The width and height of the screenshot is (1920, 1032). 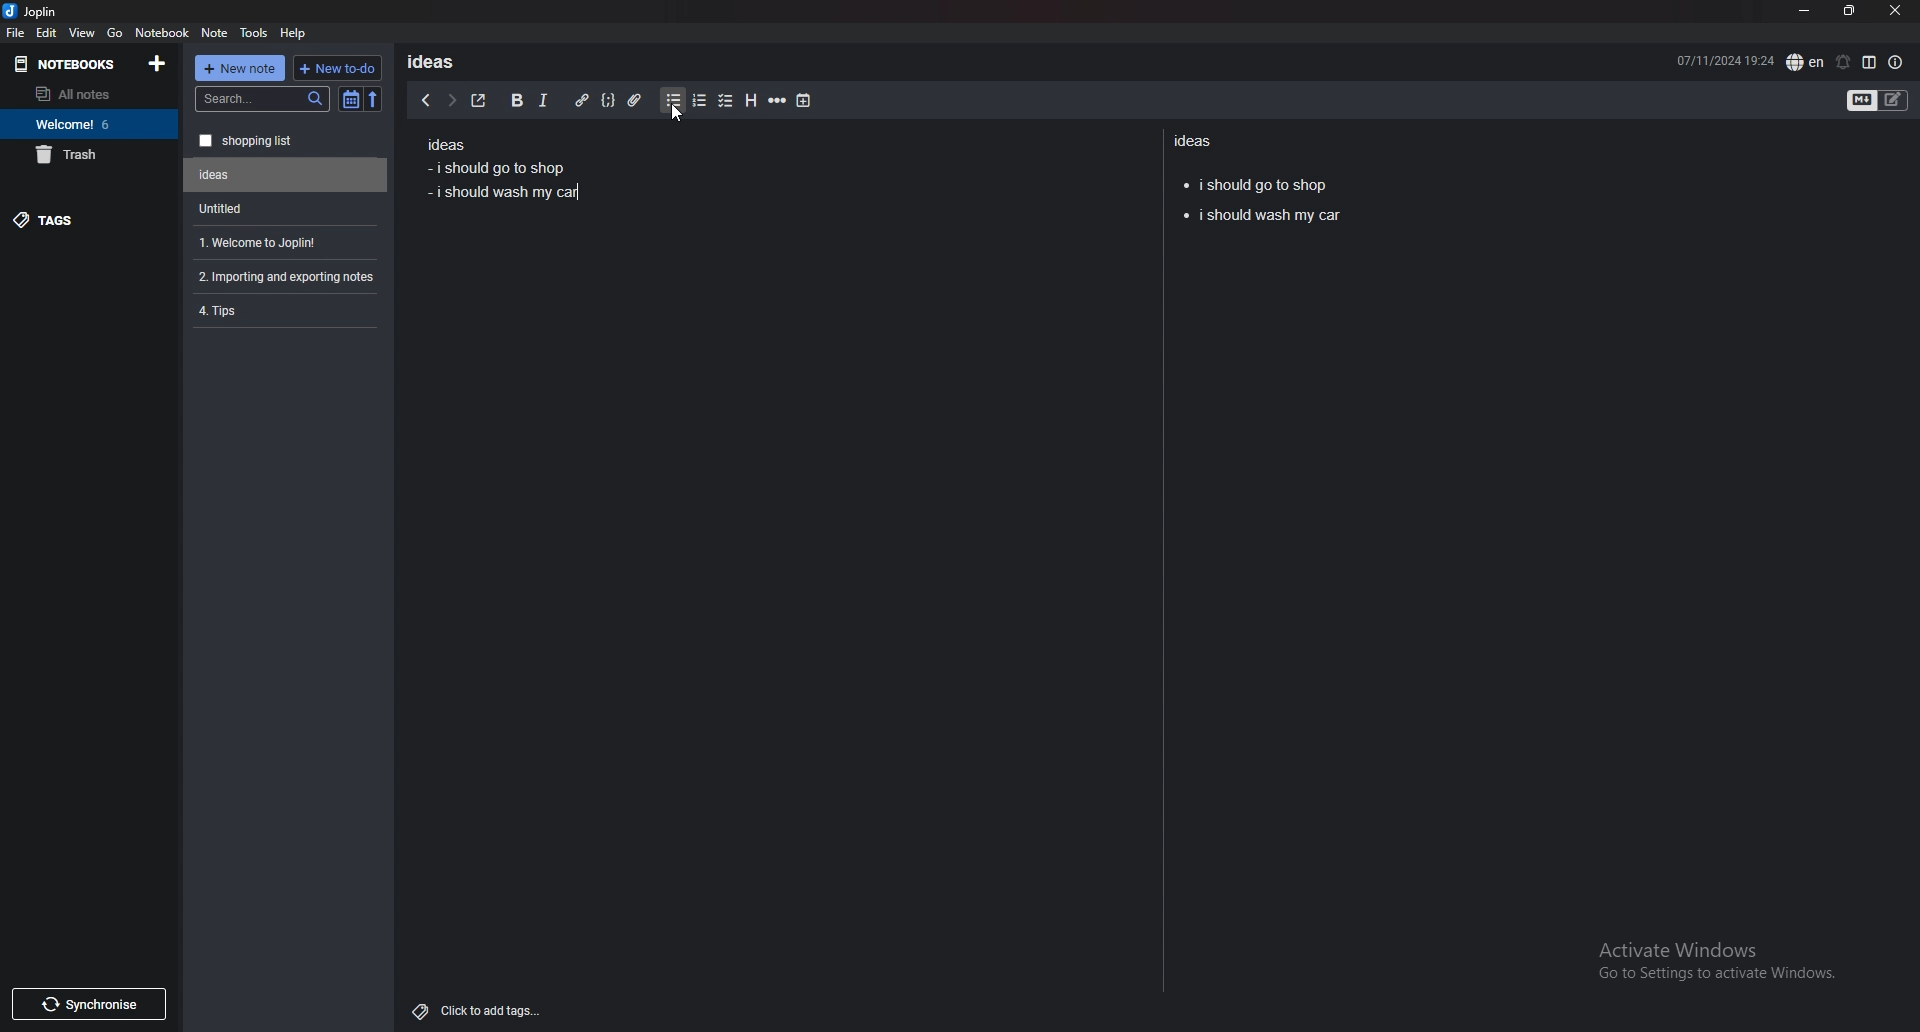 I want to click on new todo, so click(x=335, y=68).